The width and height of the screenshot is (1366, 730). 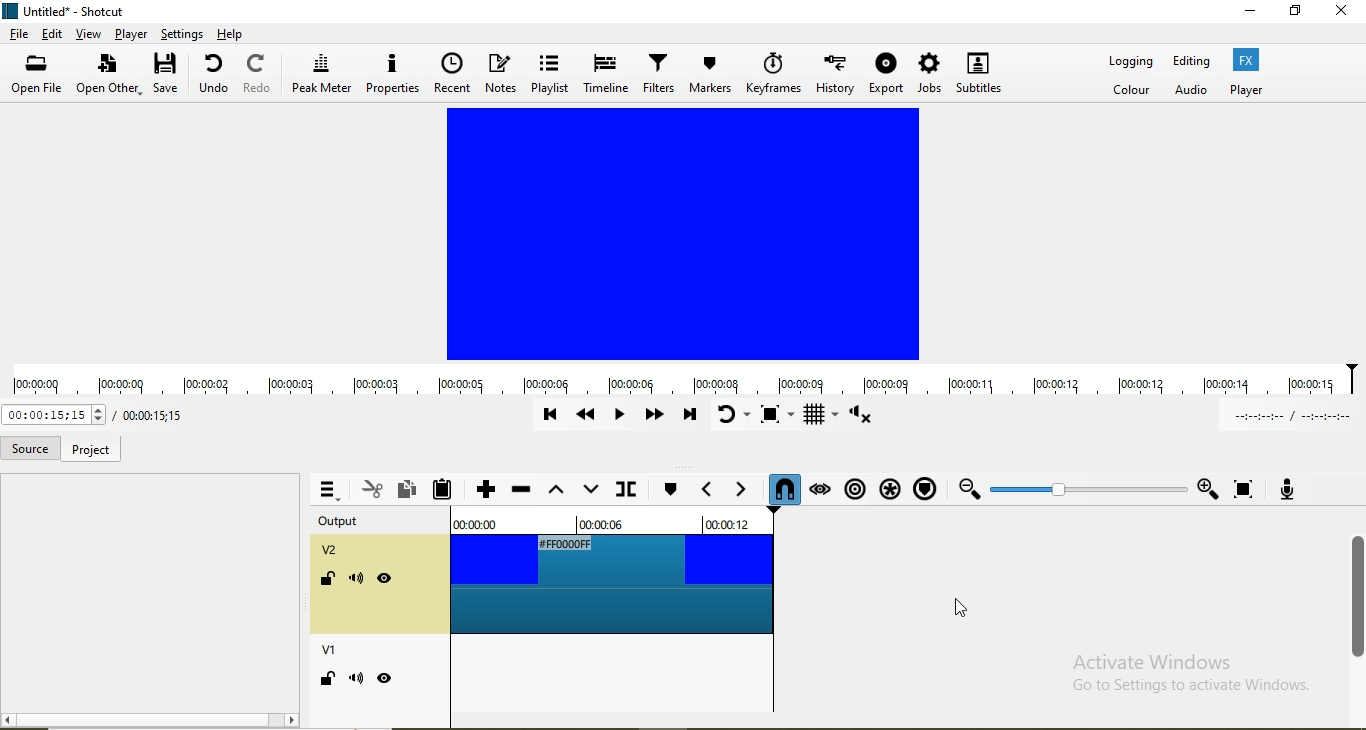 I want to click on scroll bar, so click(x=1357, y=590).